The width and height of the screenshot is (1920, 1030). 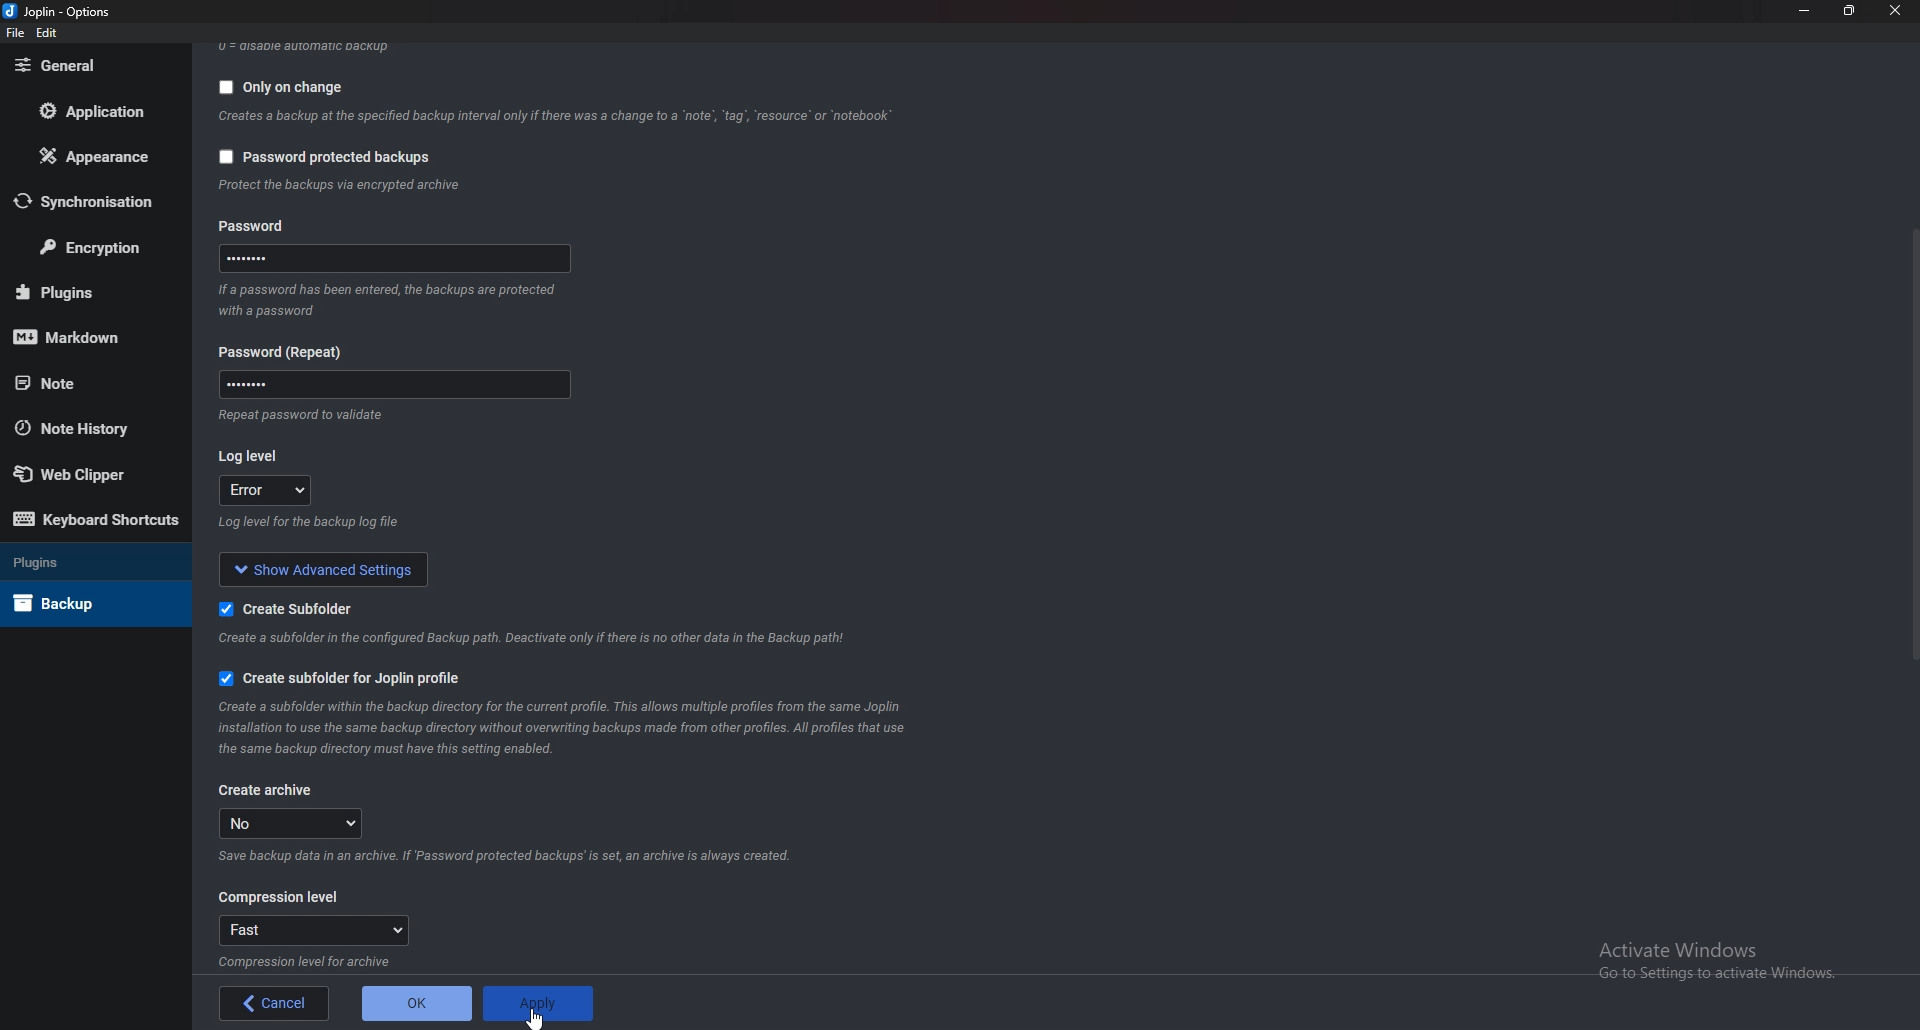 What do you see at coordinates (74, 603) in the screenshot?
I see `Back up` at bounding box center [74, 603].